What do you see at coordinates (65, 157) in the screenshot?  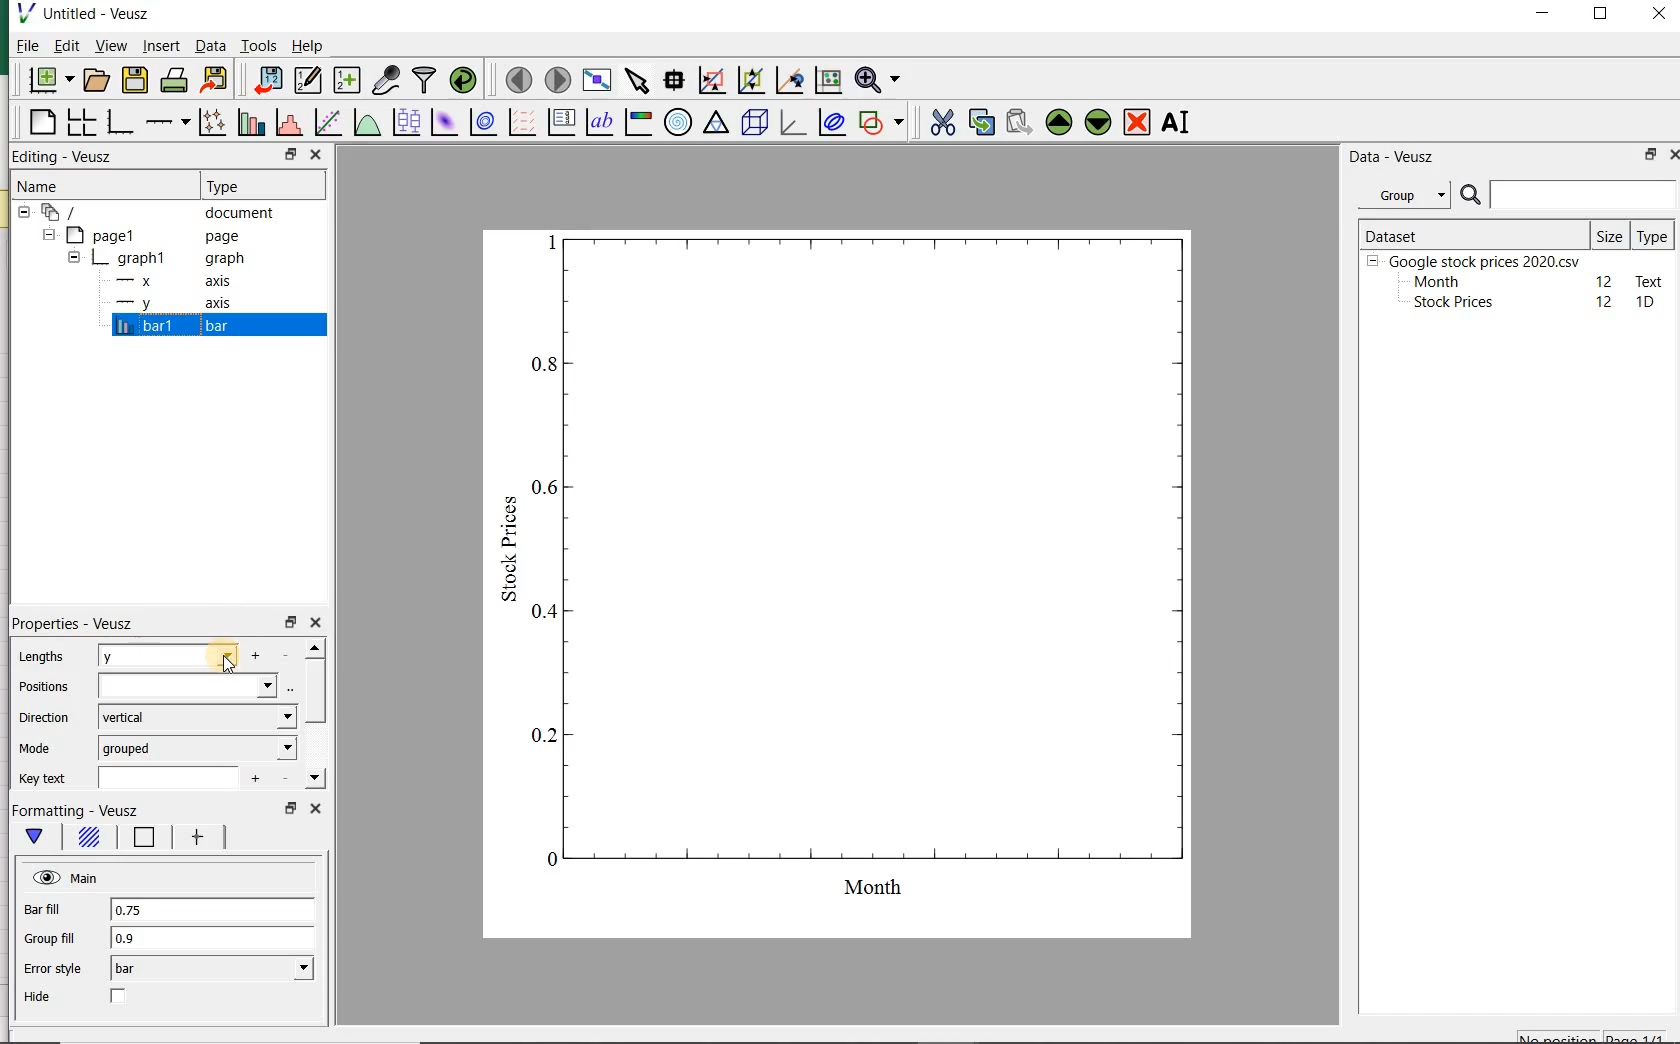 I see `Editing - Veusz` at bounding box center [65, 157].